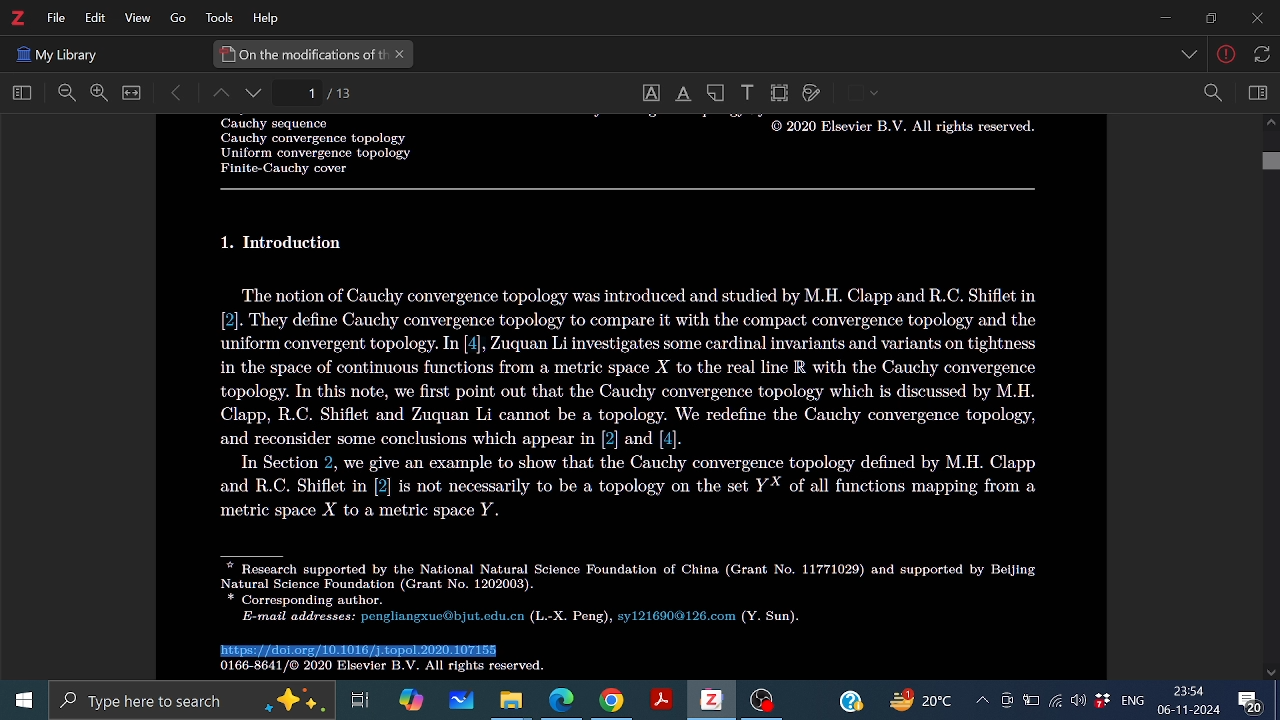 The width and height of the screenshot is (1280, 720). I want to click on Move up, so click(1270, 125).